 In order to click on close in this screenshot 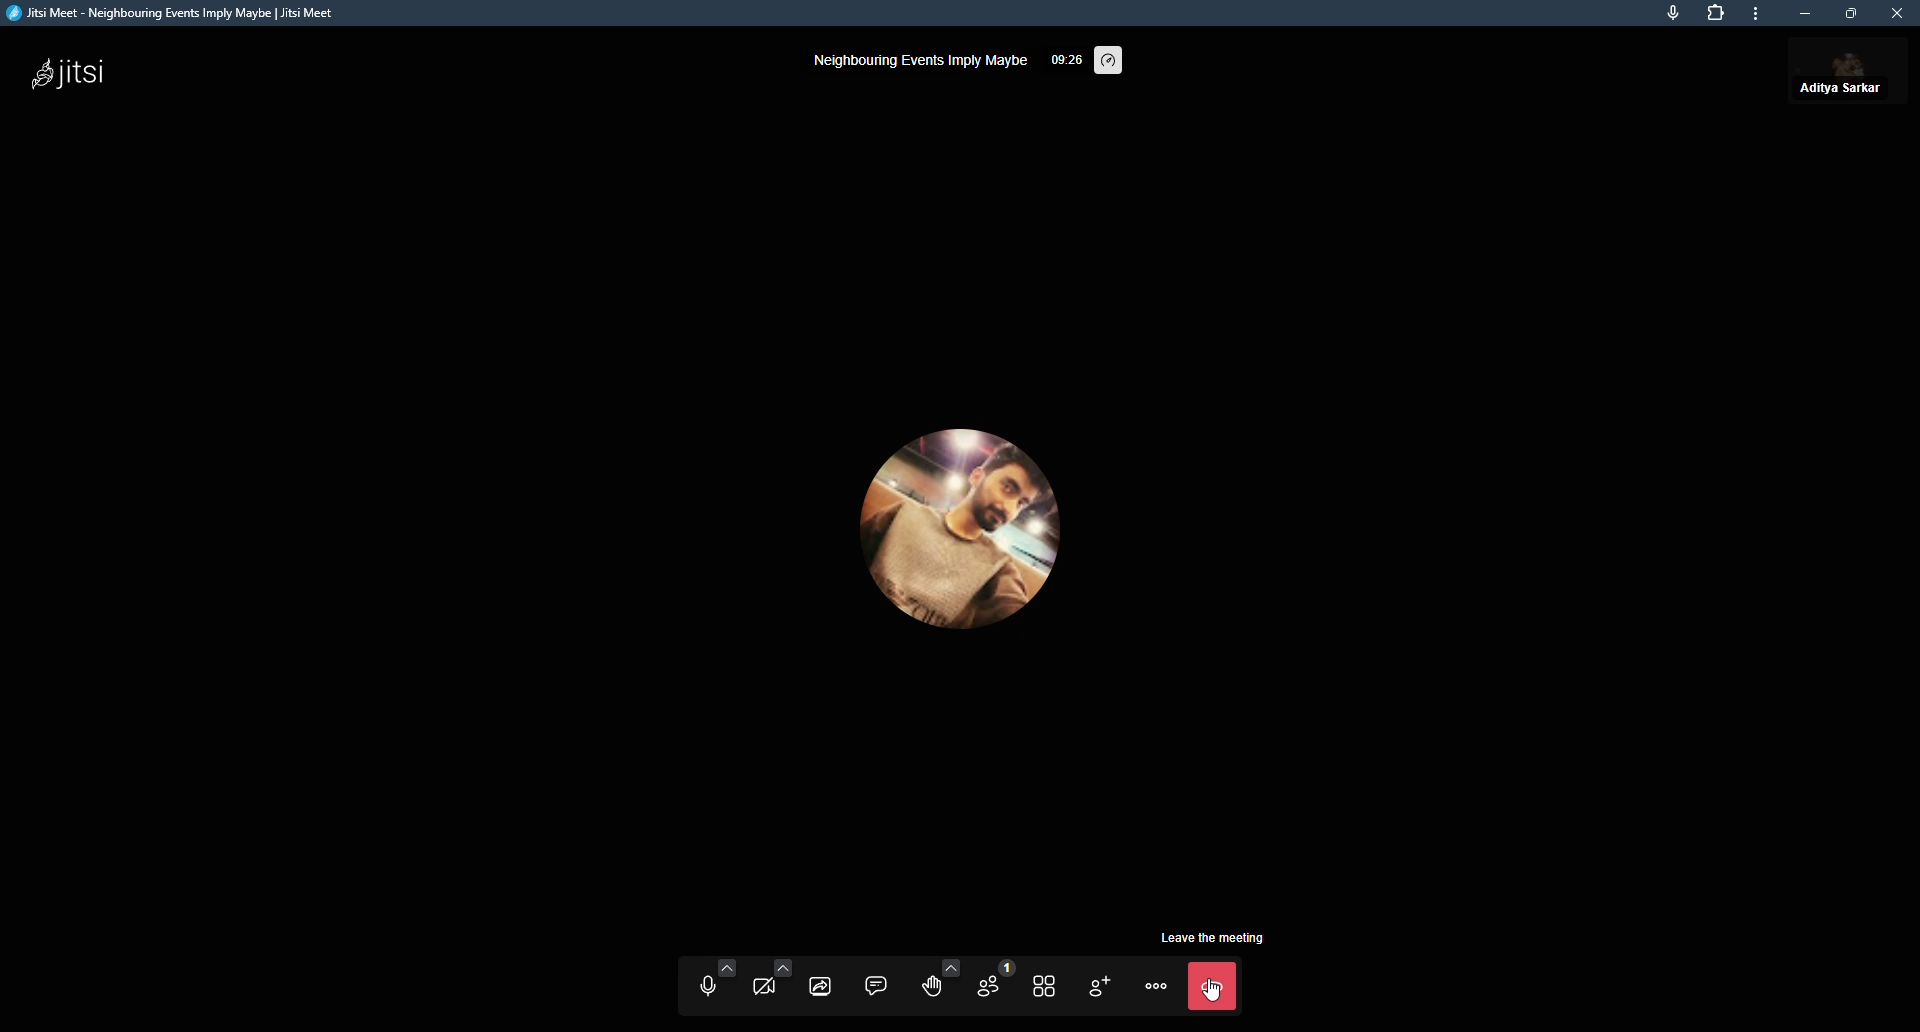, I will do `click(1897, 15)`.